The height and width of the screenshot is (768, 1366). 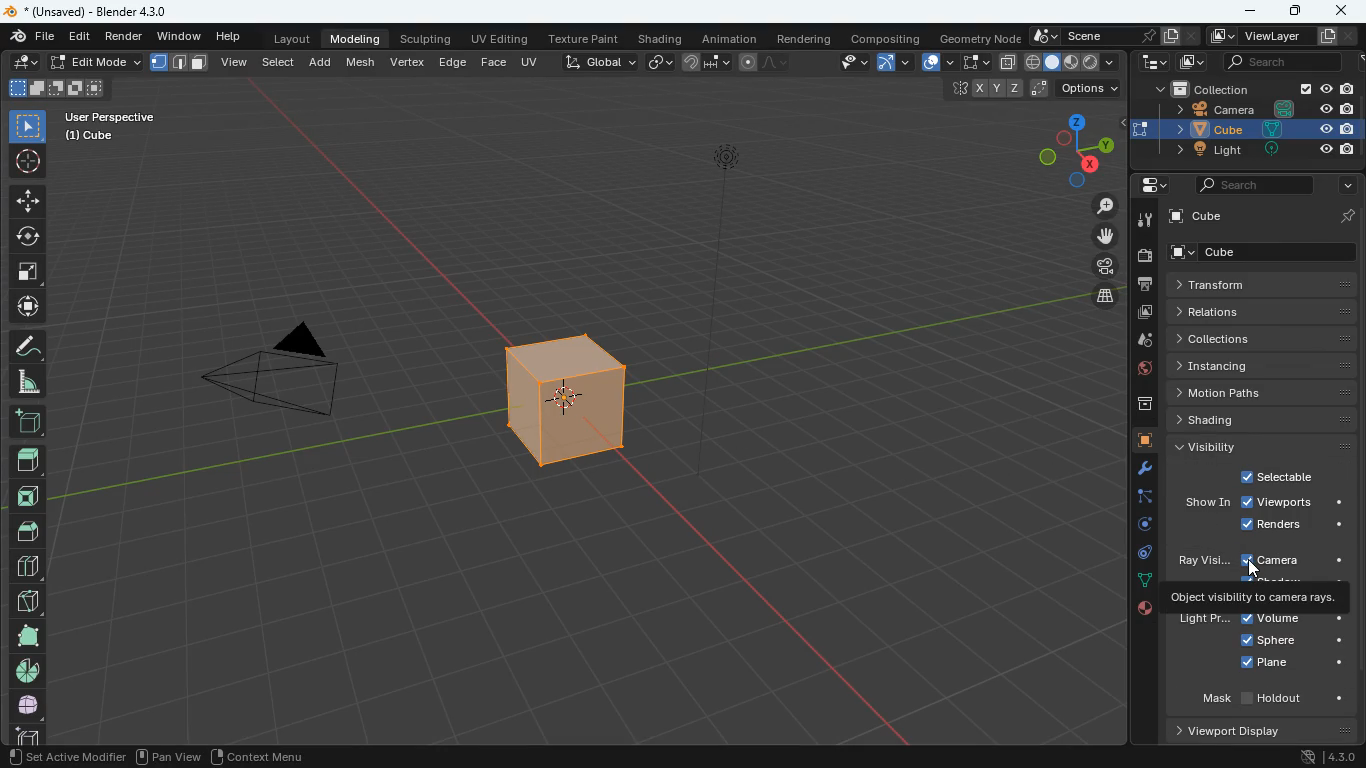 I want to click on search, so click(x=1282, y=61).